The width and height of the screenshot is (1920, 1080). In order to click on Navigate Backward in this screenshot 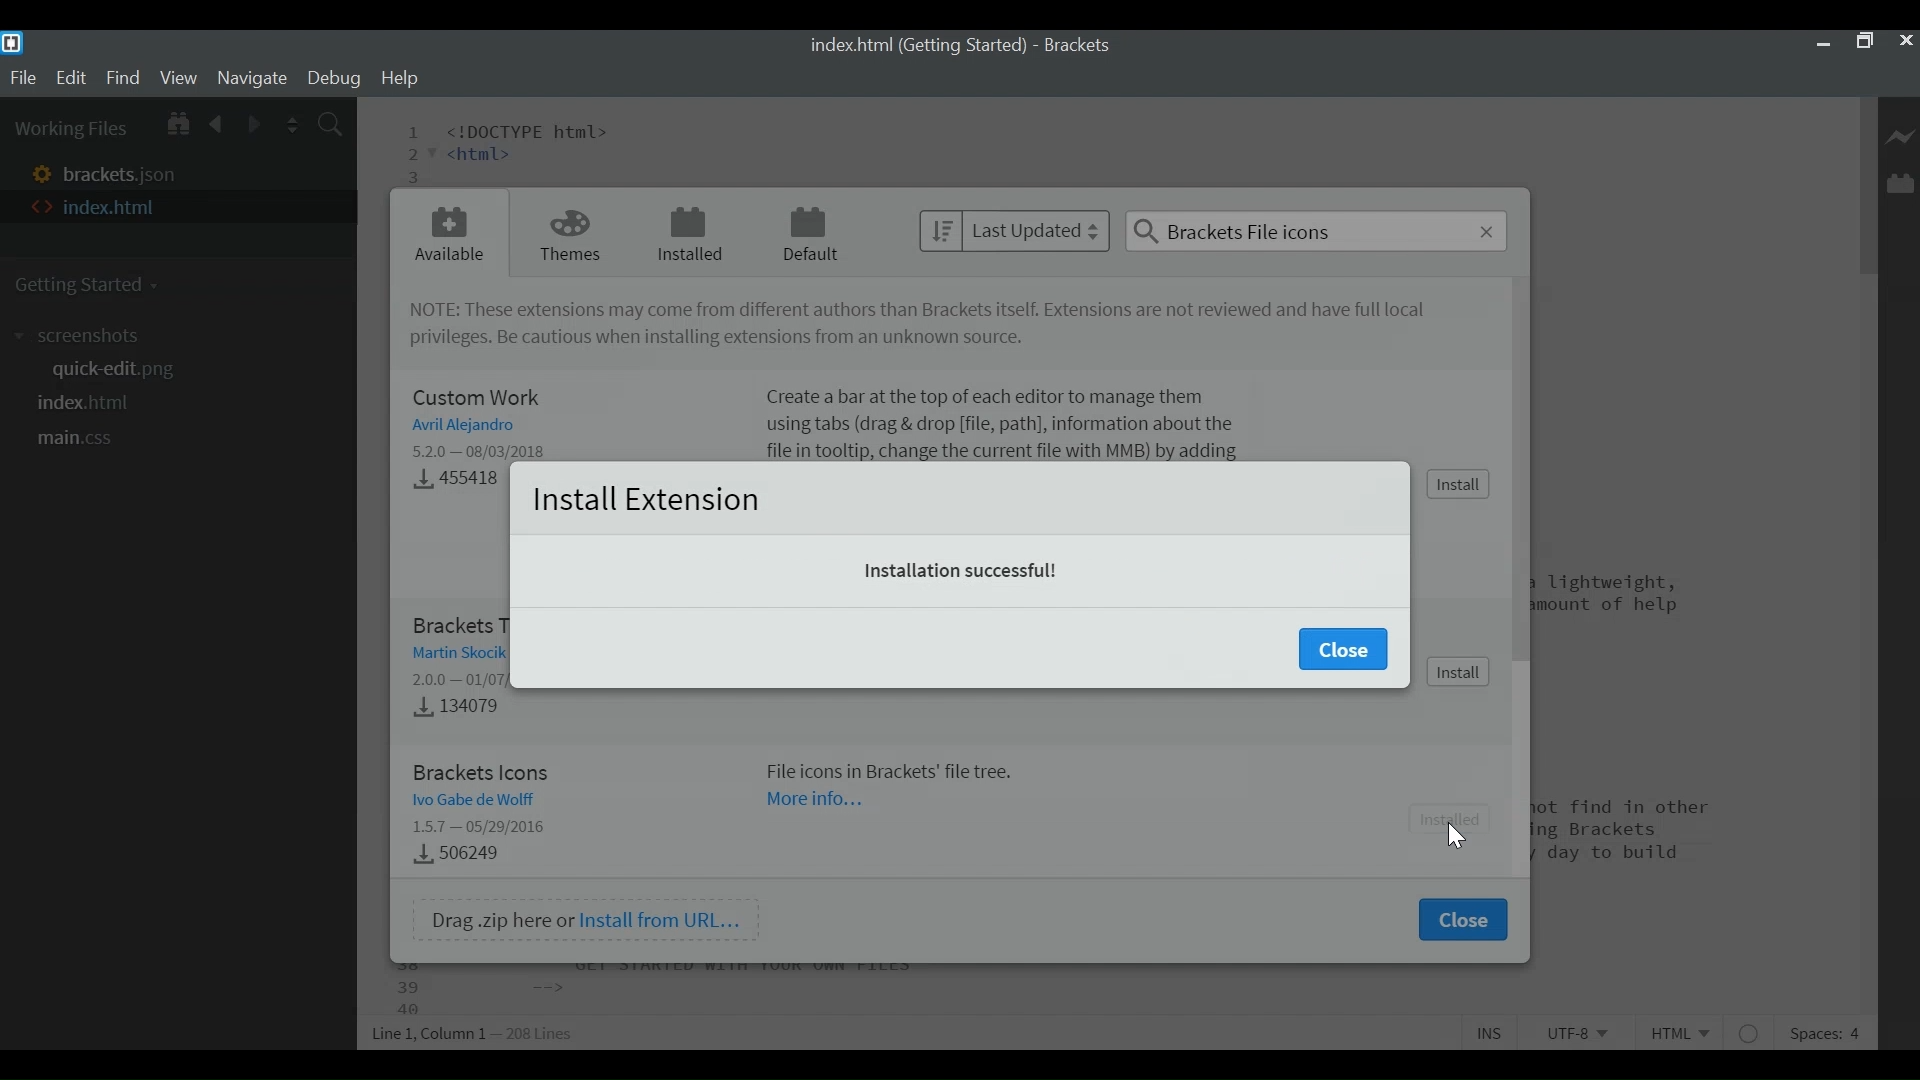, I will do `click(218, 124)`.